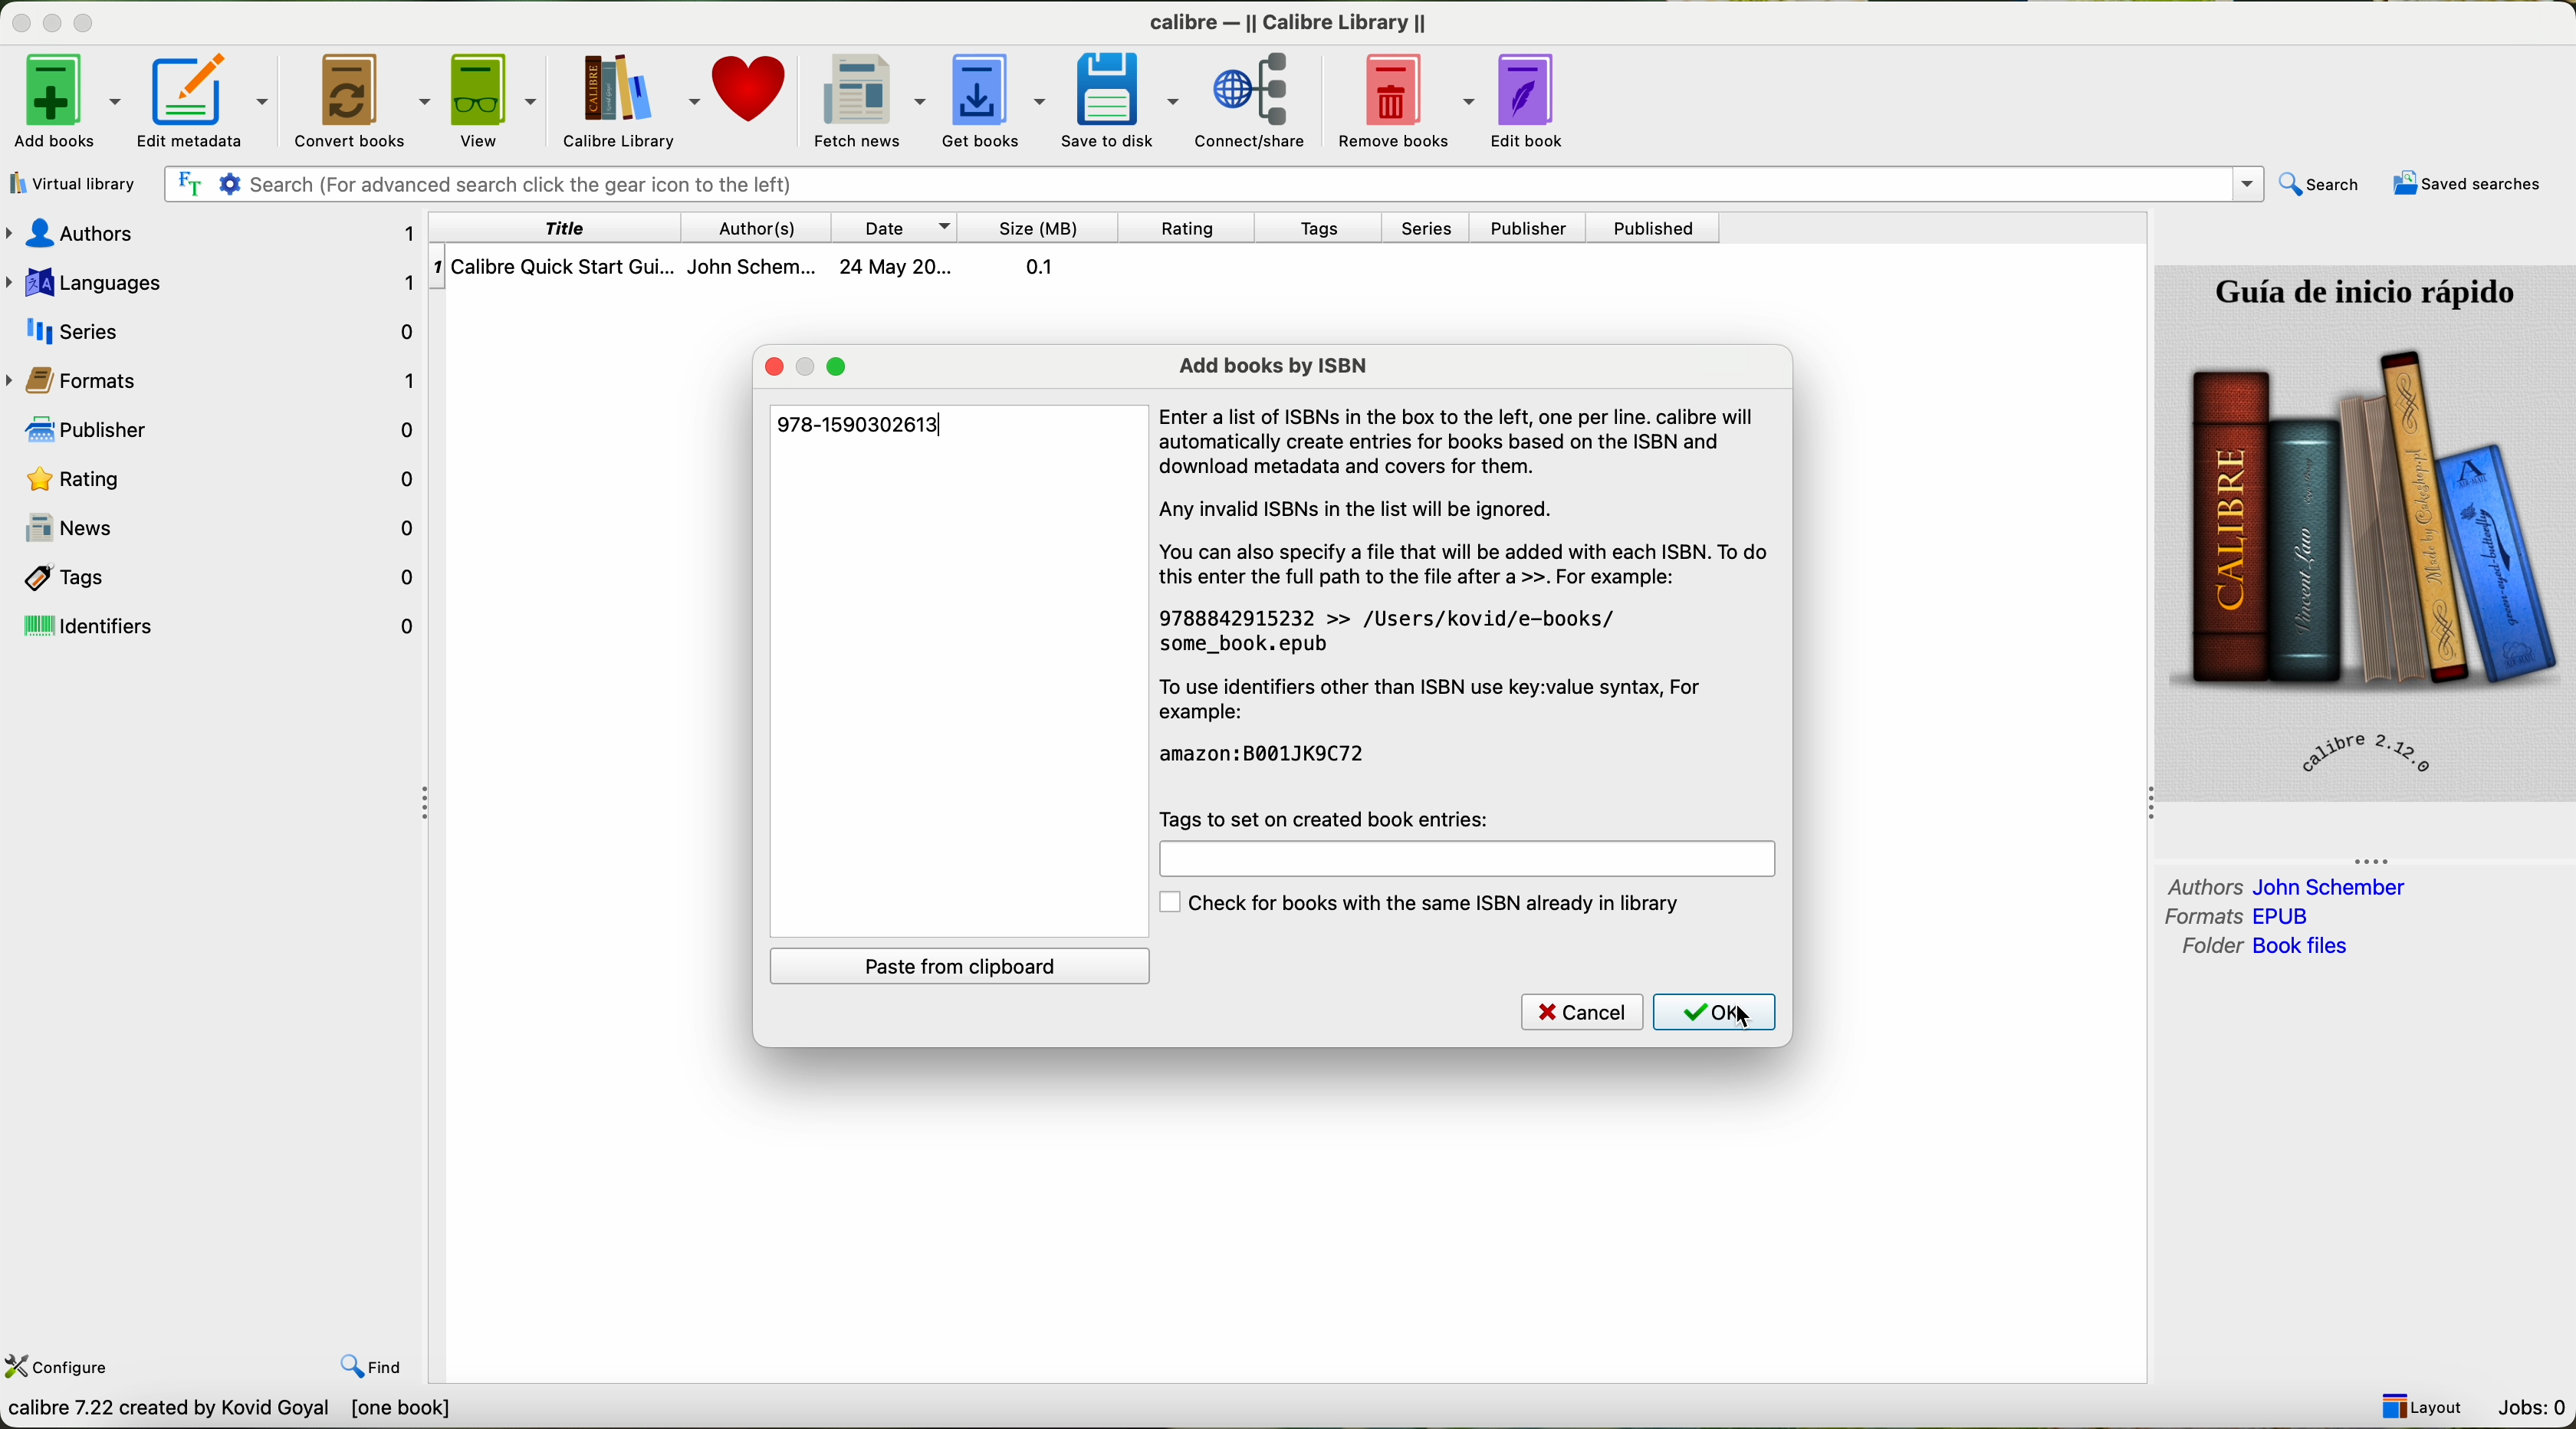  What do you see at coordinates (1536, 100) in the screenshot?
I see `edit book` at bounding box center [1536, 100].